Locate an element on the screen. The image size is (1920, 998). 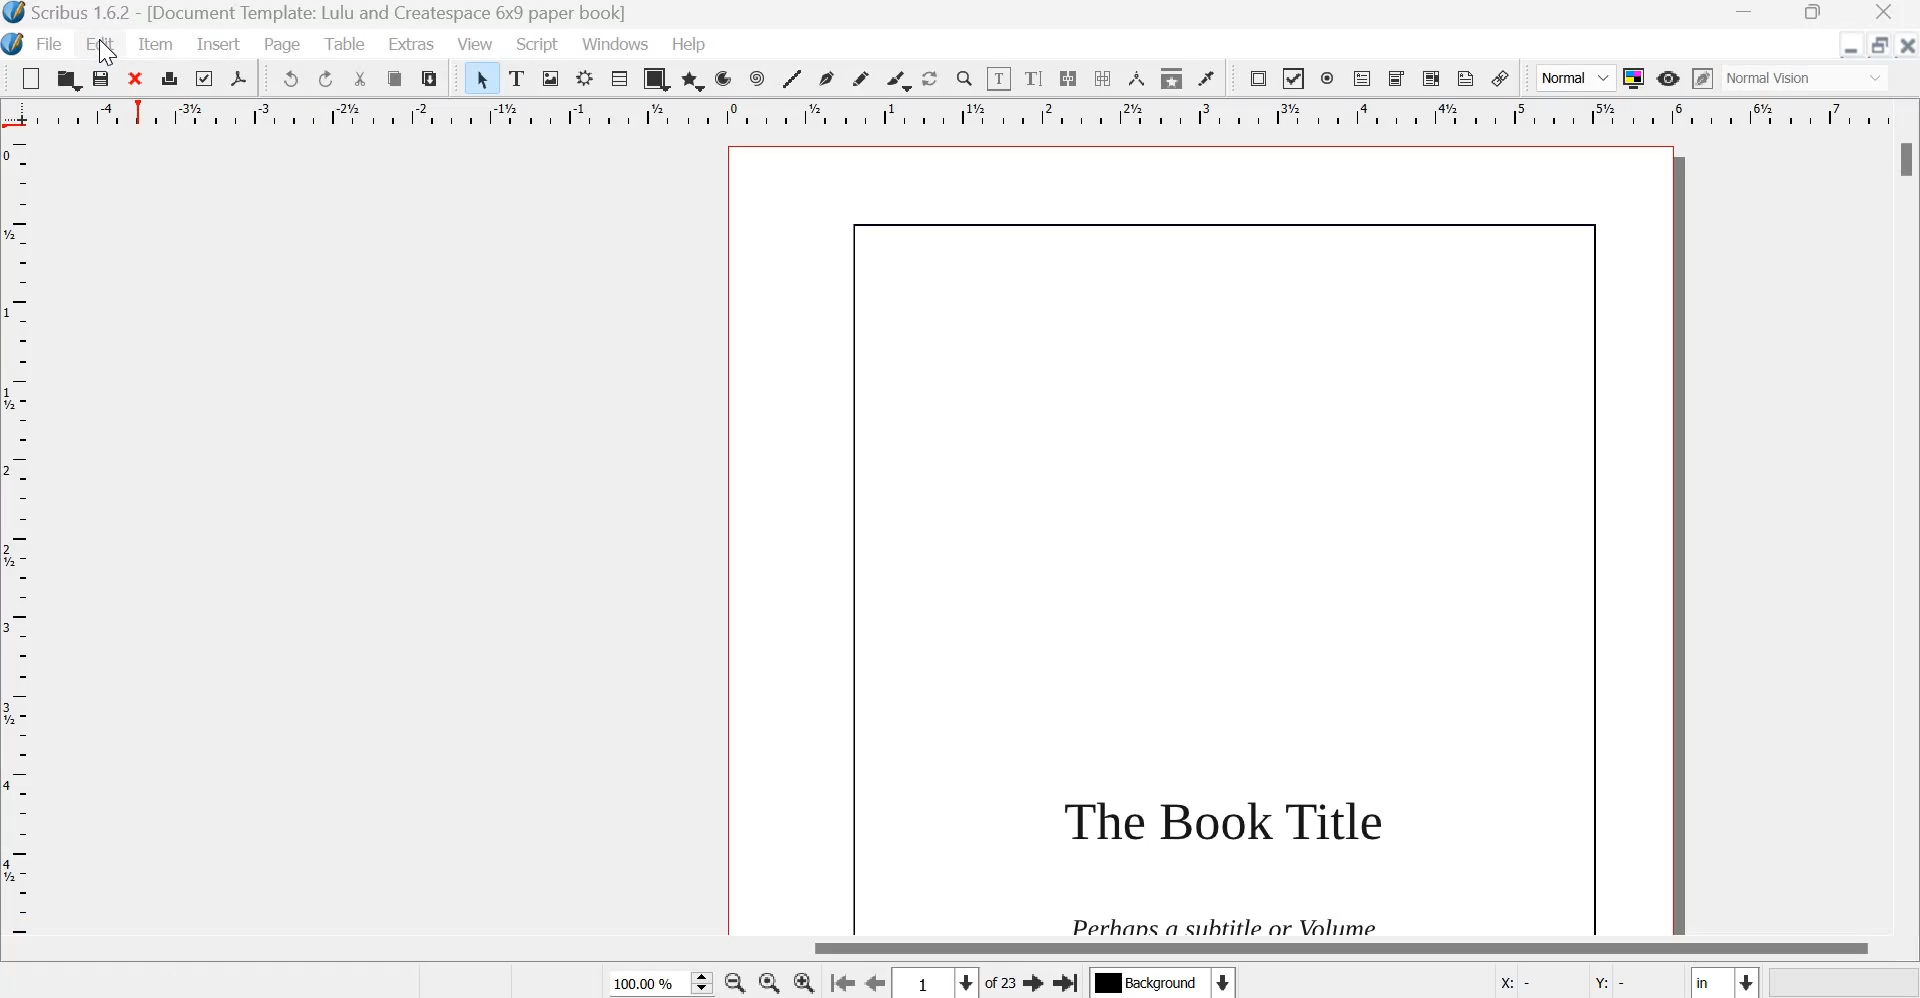
of 23 is located at coordinates (999, 983).